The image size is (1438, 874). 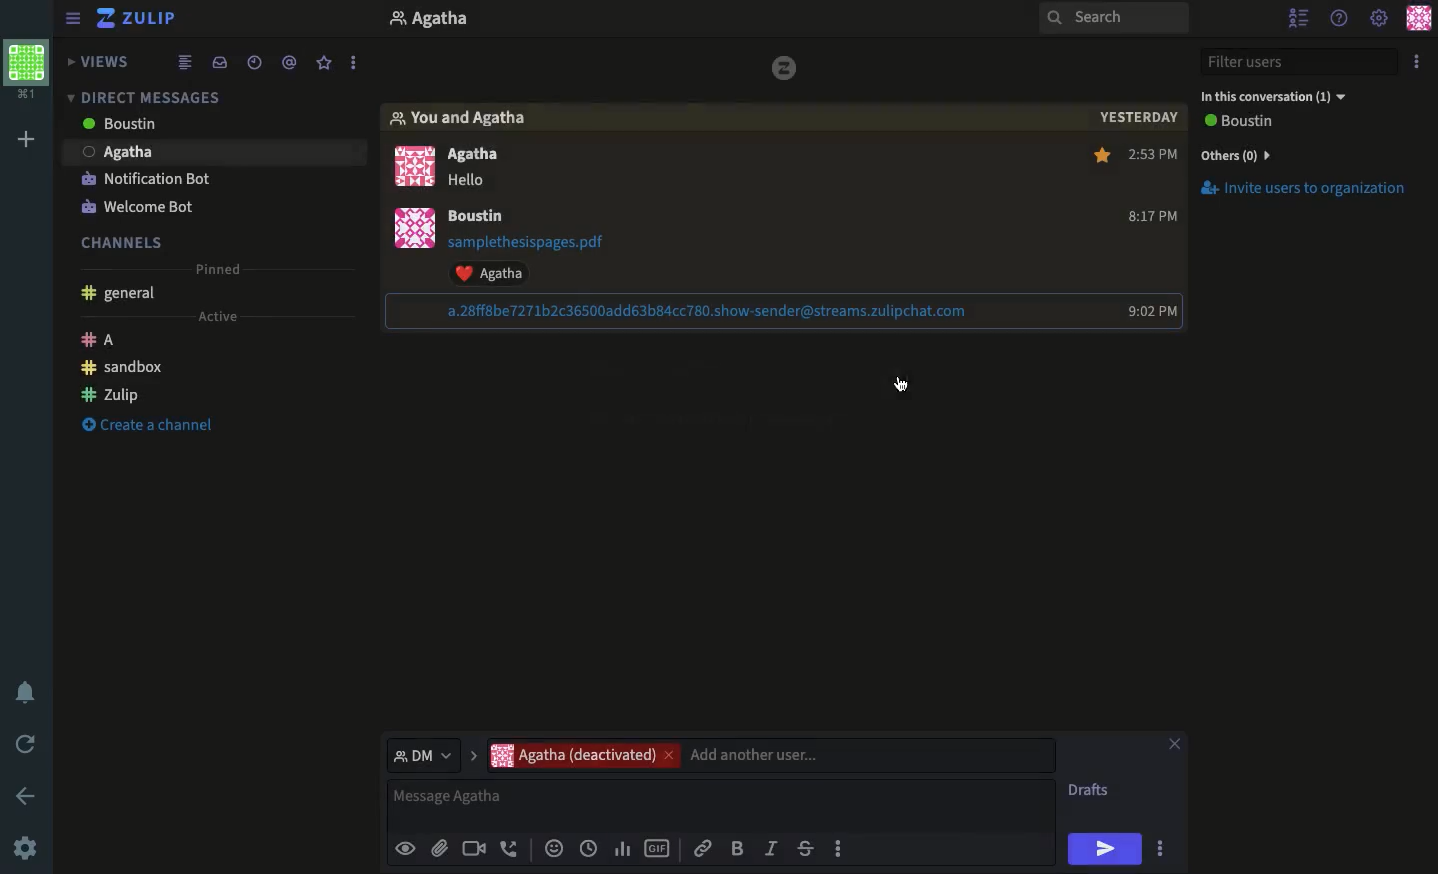 I want to click on Chart, so click(x=623, y=849).